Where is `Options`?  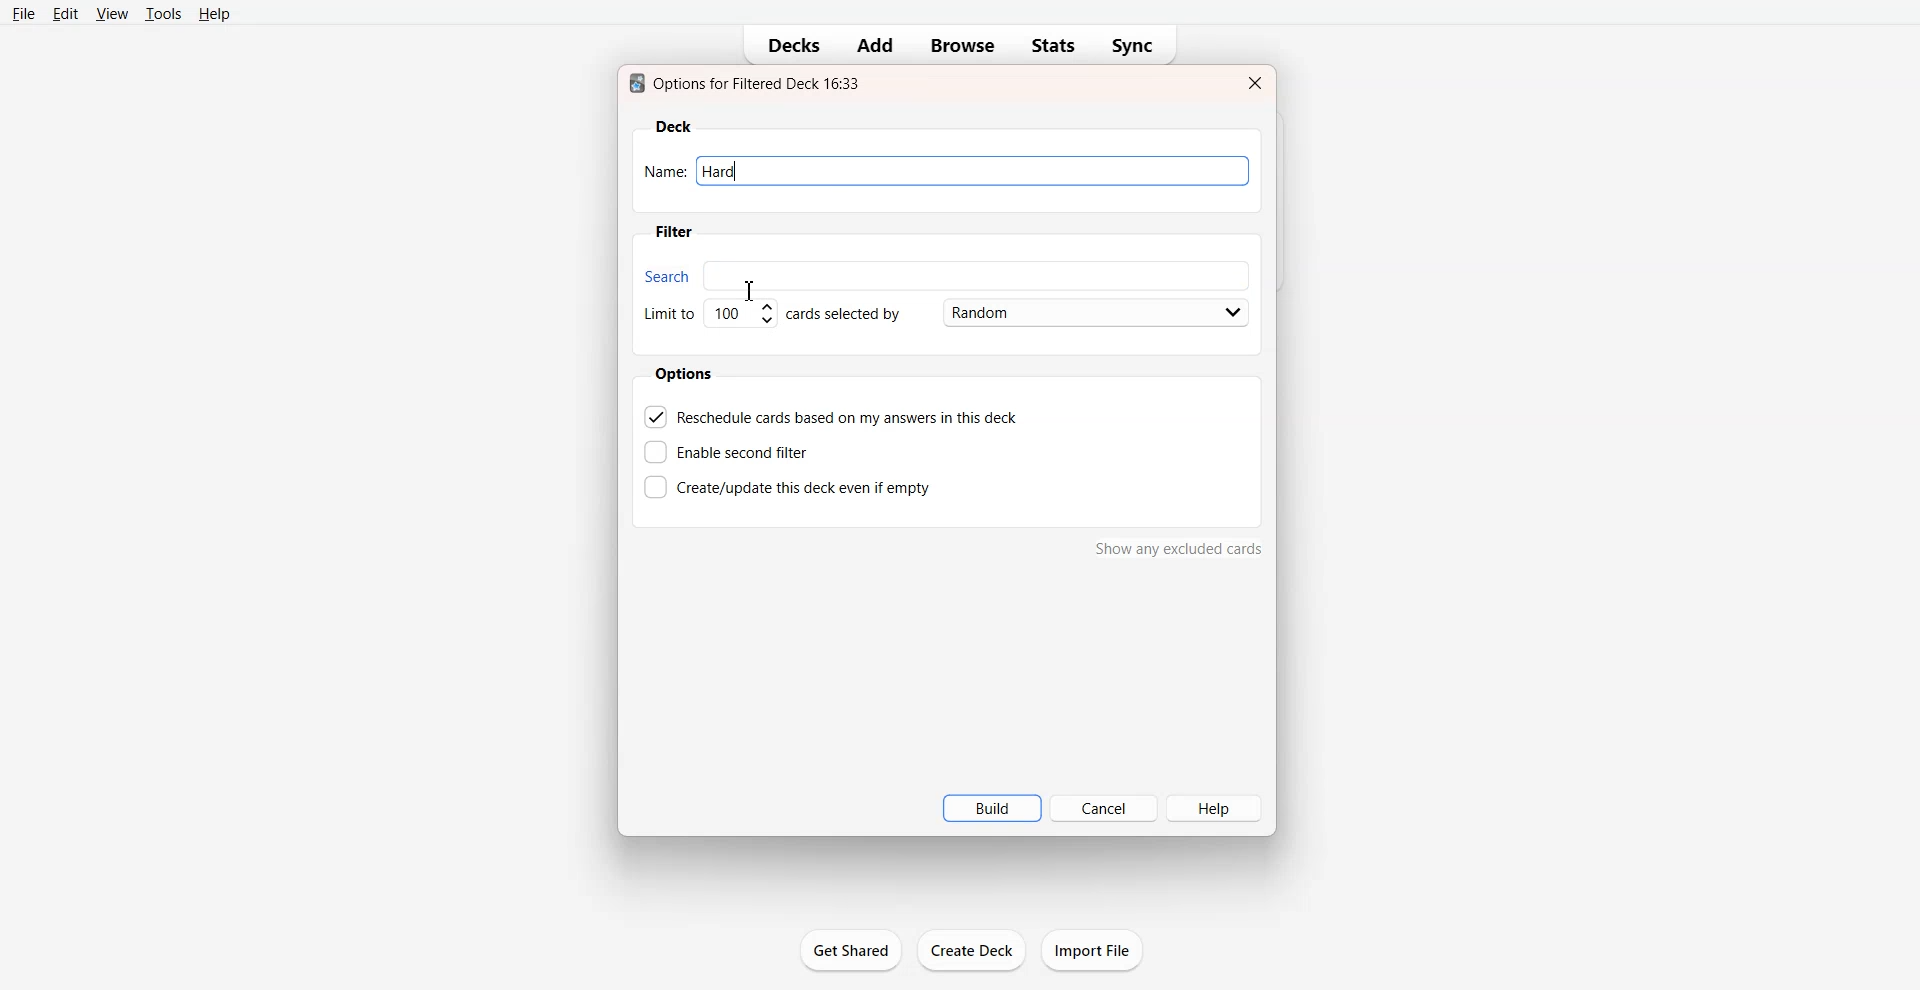 Options is located at coordinates (687, 374).